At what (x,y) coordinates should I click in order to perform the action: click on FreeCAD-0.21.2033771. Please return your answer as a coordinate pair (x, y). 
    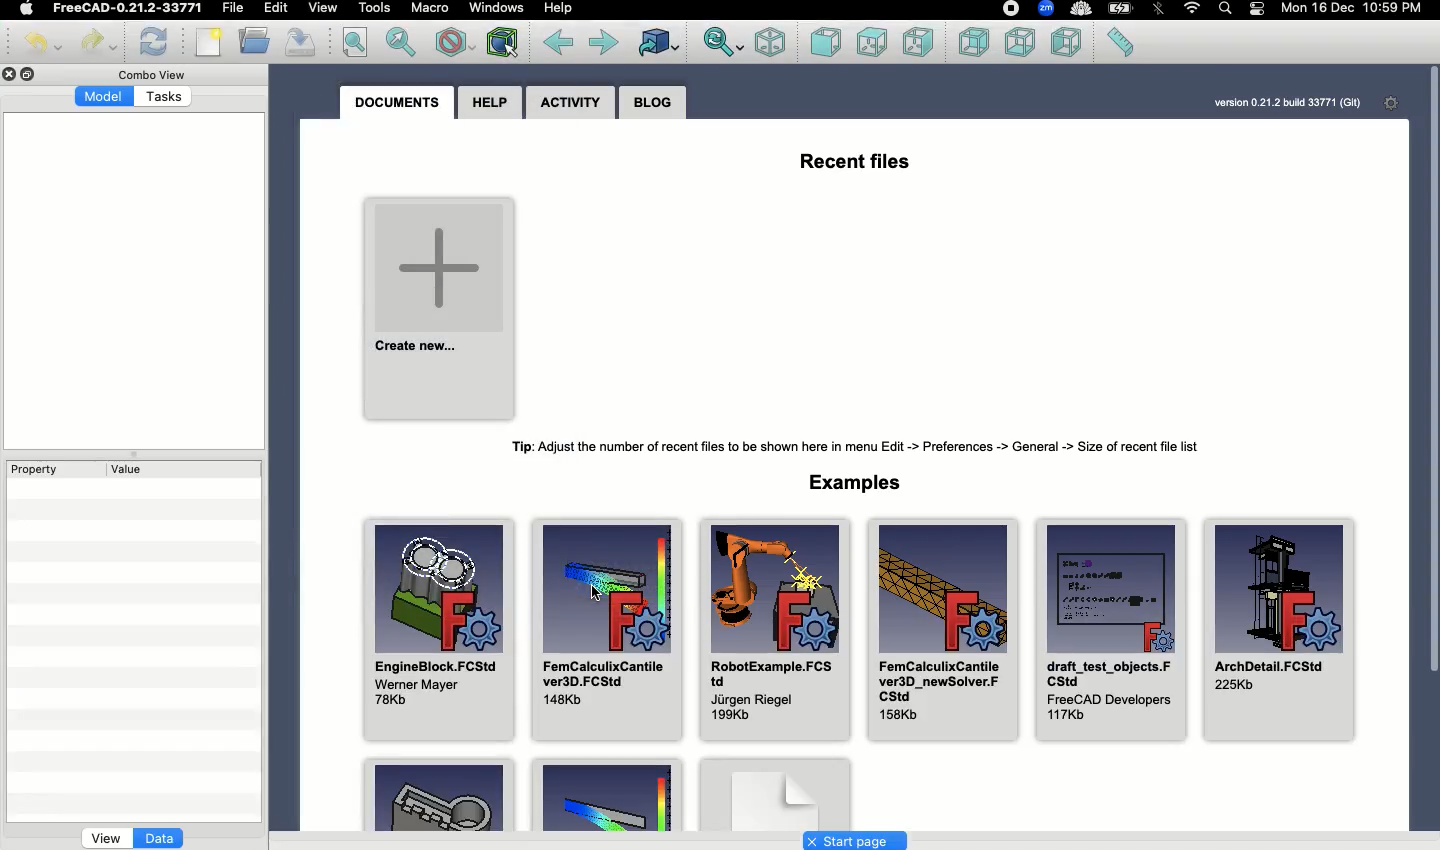
    Looking at the image, I should click on (128, 8).